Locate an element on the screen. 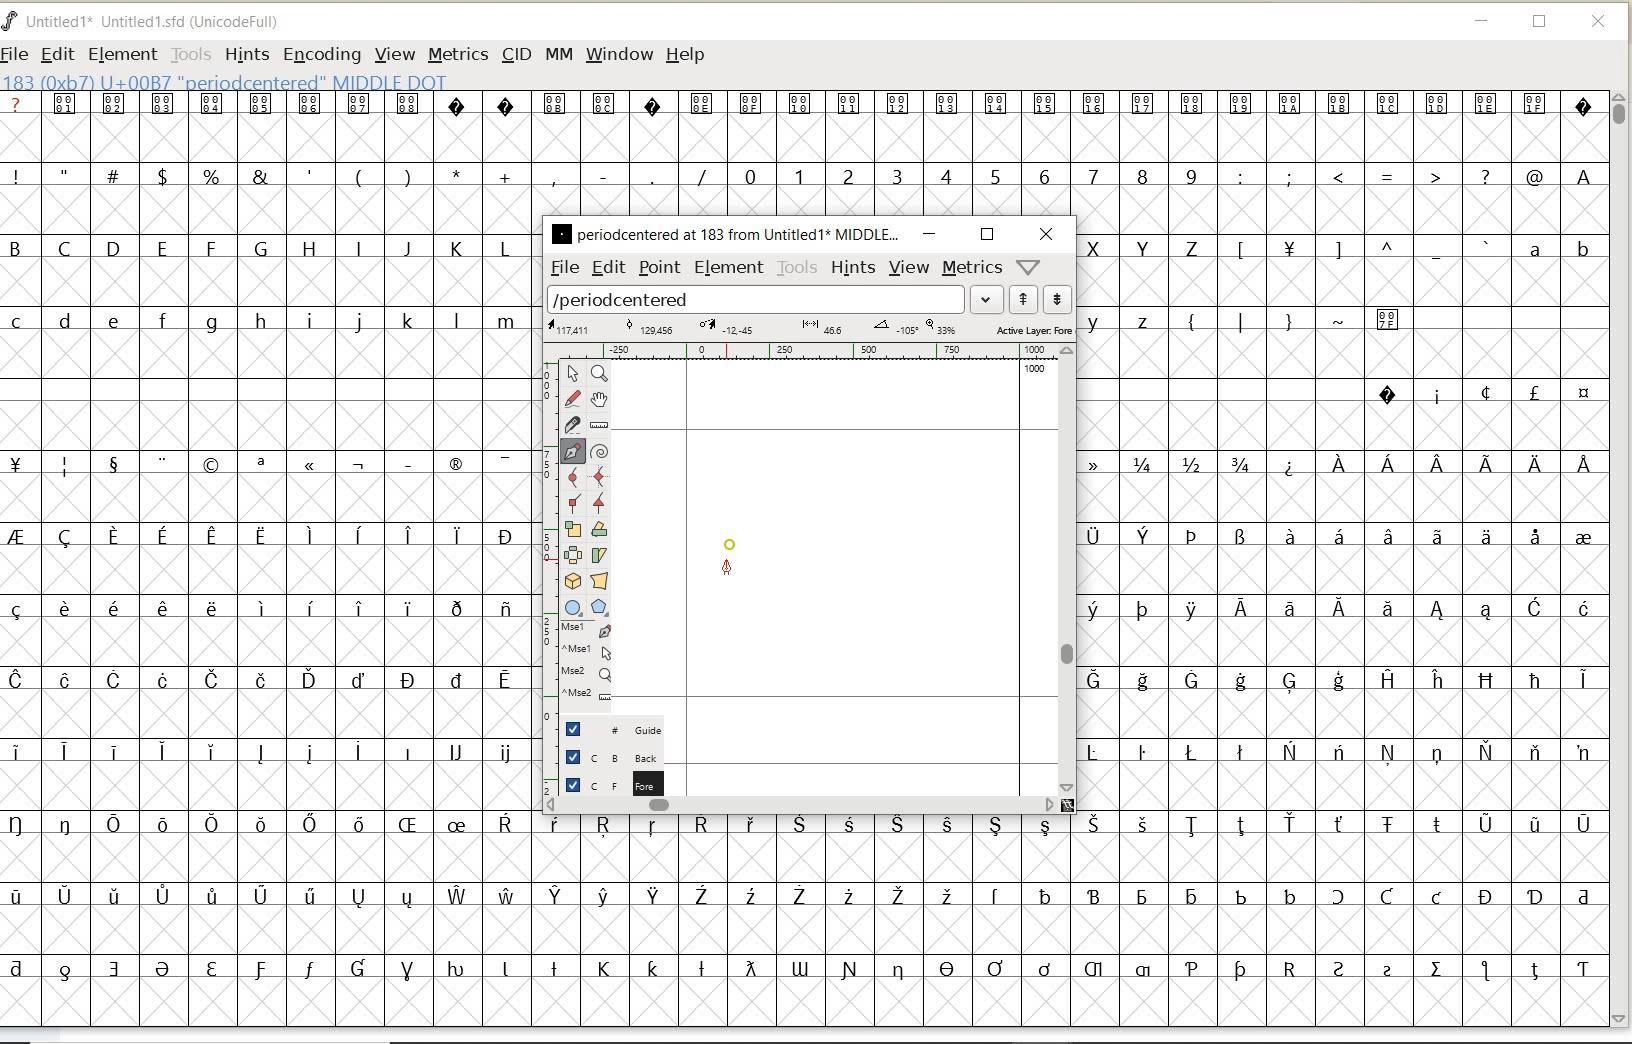 This screenshot has width=1632, height=1044.  is located at coordinates (1360, 251).